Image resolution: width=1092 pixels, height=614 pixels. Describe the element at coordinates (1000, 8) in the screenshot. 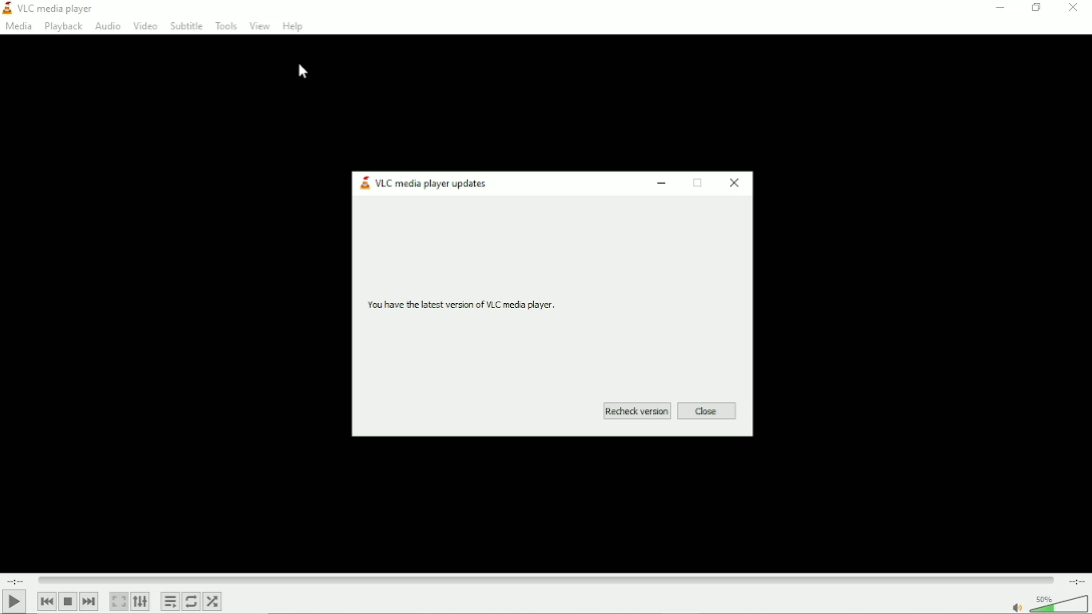

I see `Minimize` at that location.